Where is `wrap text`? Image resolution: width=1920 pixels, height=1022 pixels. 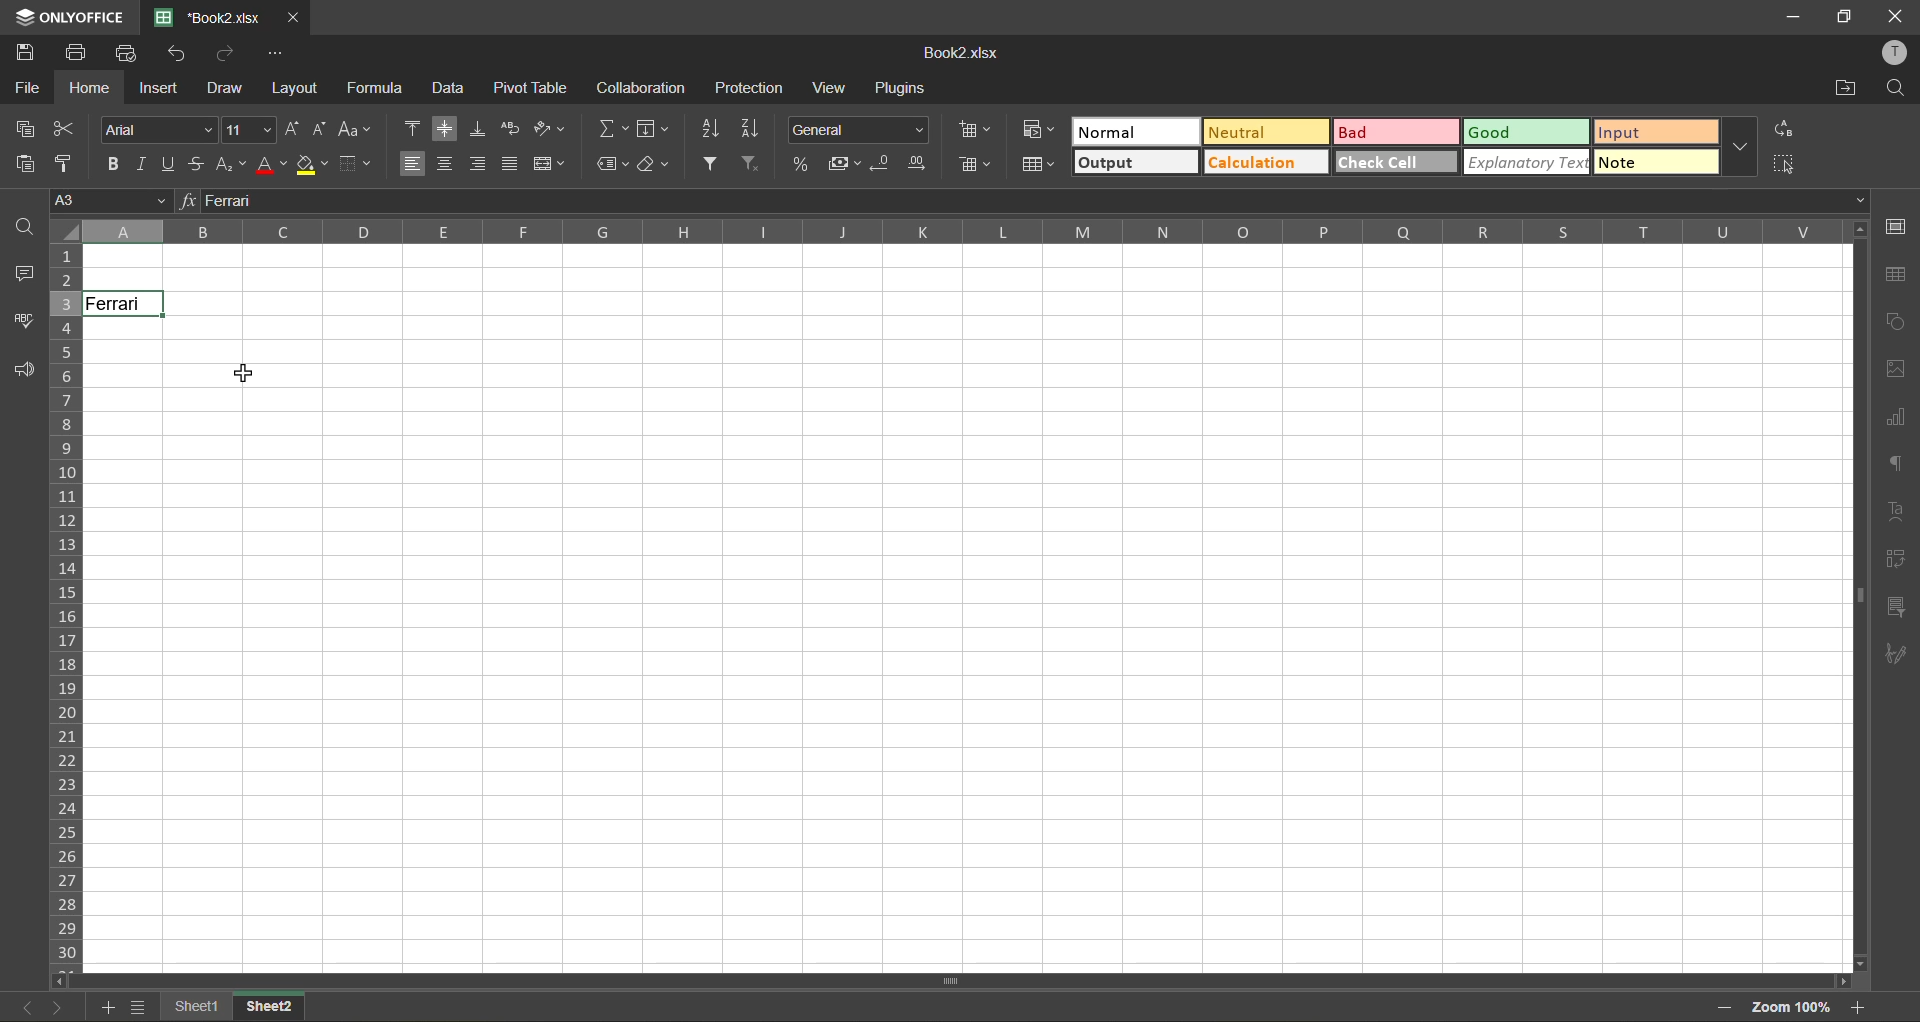
wrap text is located at coordinates (516, 129).